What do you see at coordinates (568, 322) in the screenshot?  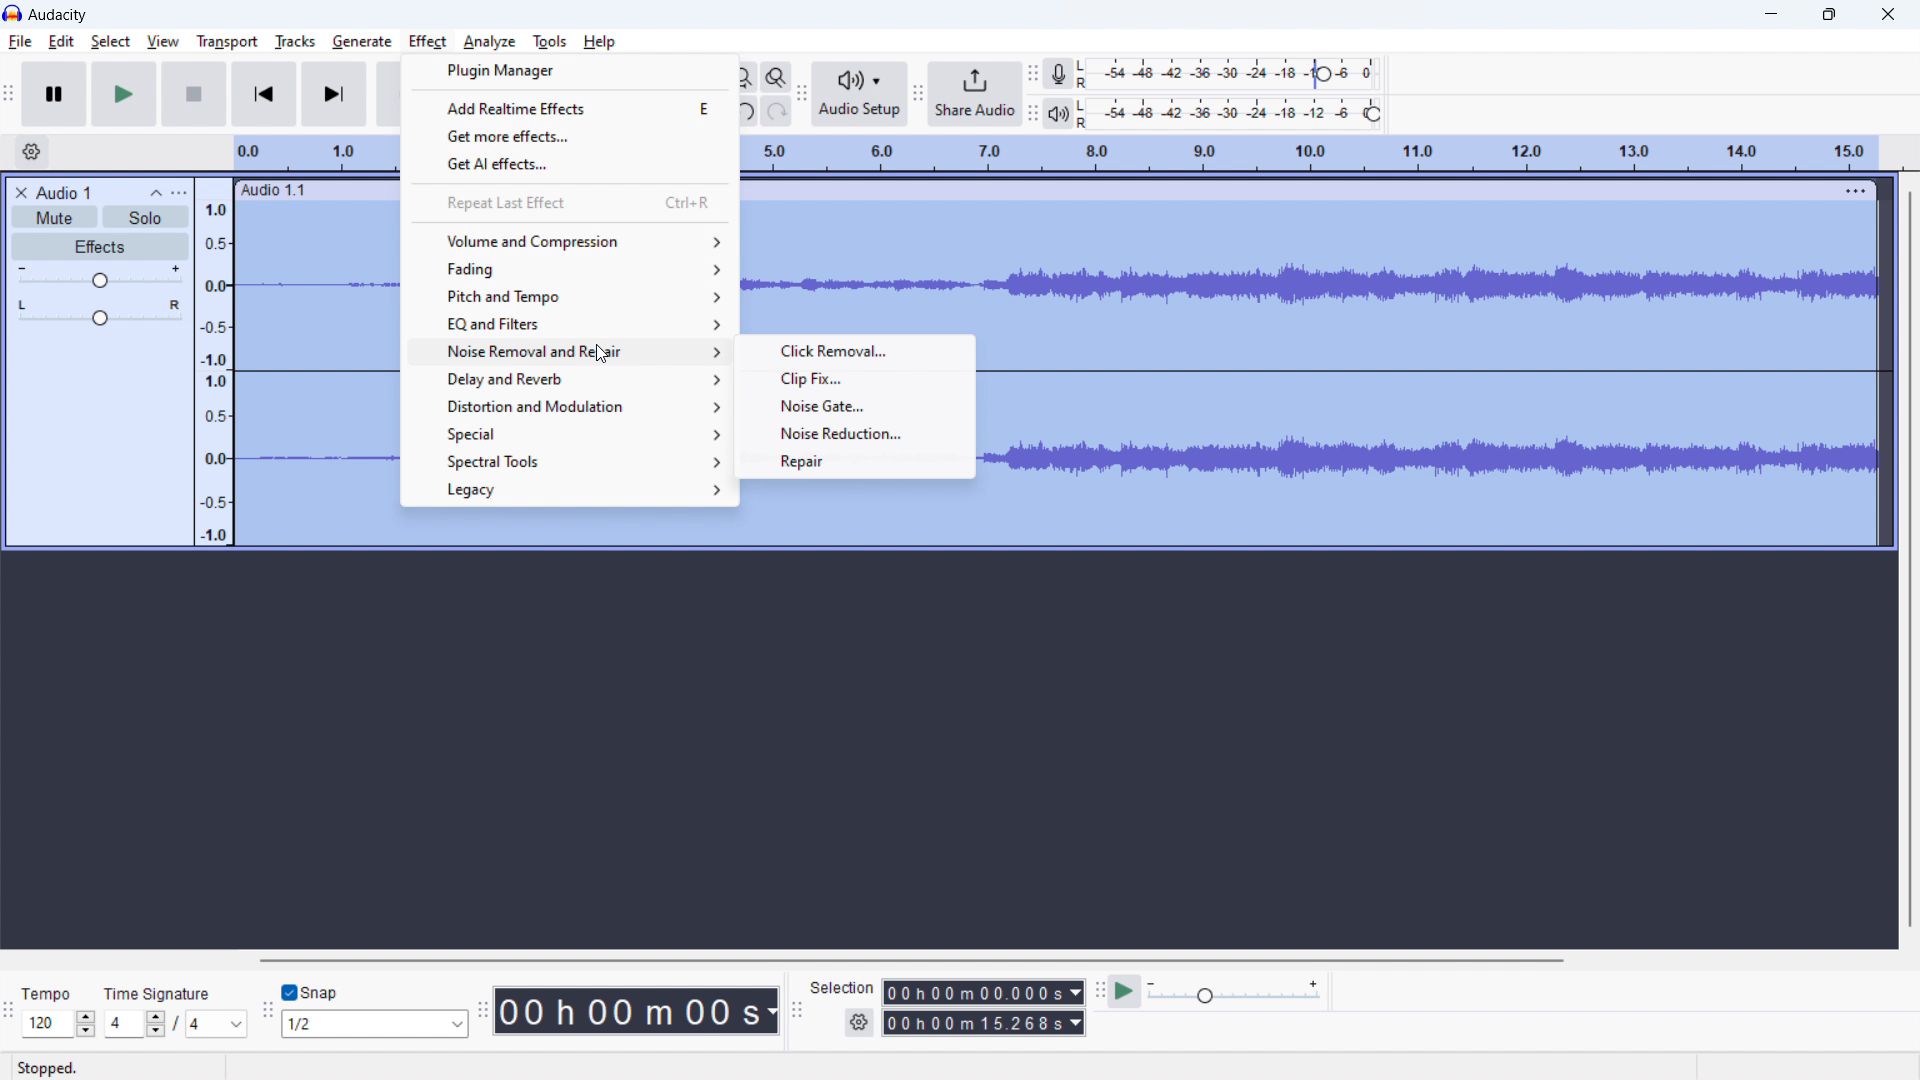 I see `EQ and filters` at bounding box center [568, 322].